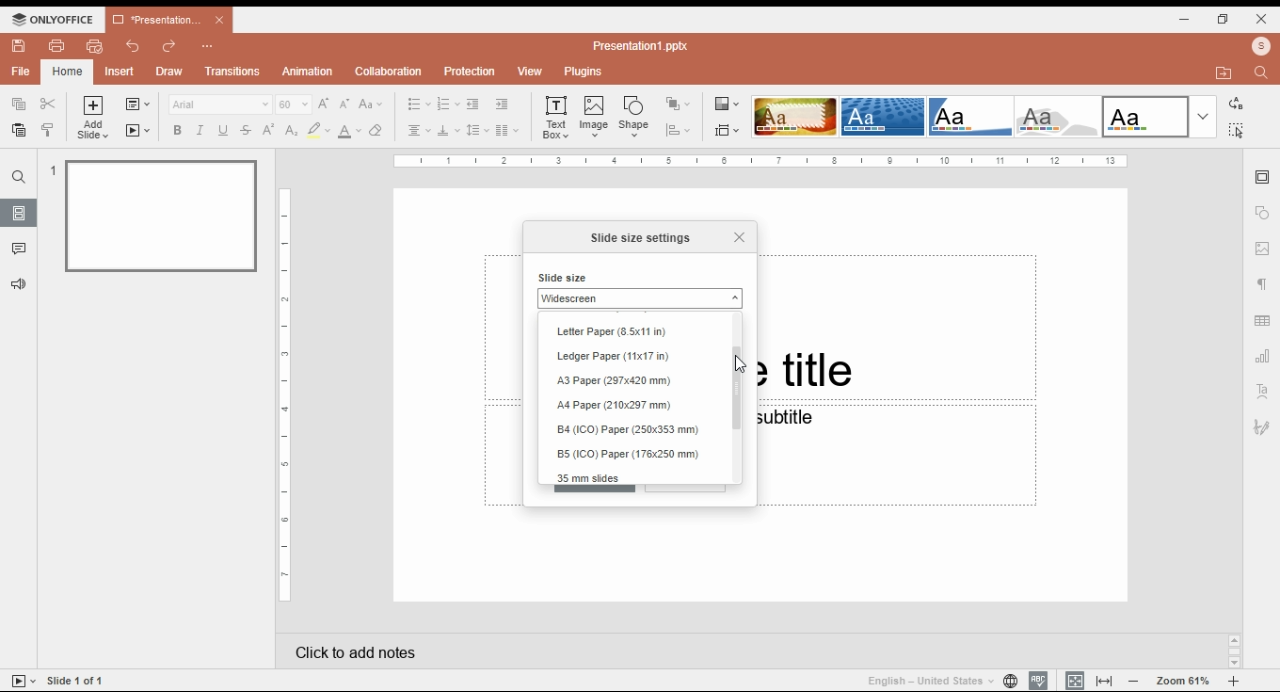  What do you see at coordinates (219, 104) in the screenshot?
I see `Arial` at bounding box center [219, 104].